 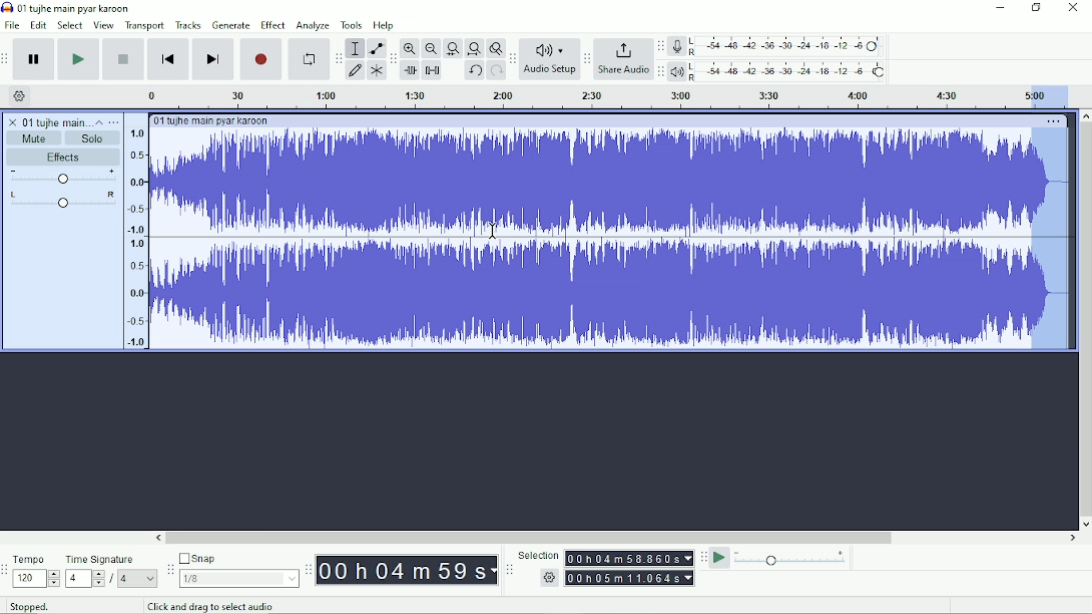 I want to click on Record meter, so click(x=777, y=46).